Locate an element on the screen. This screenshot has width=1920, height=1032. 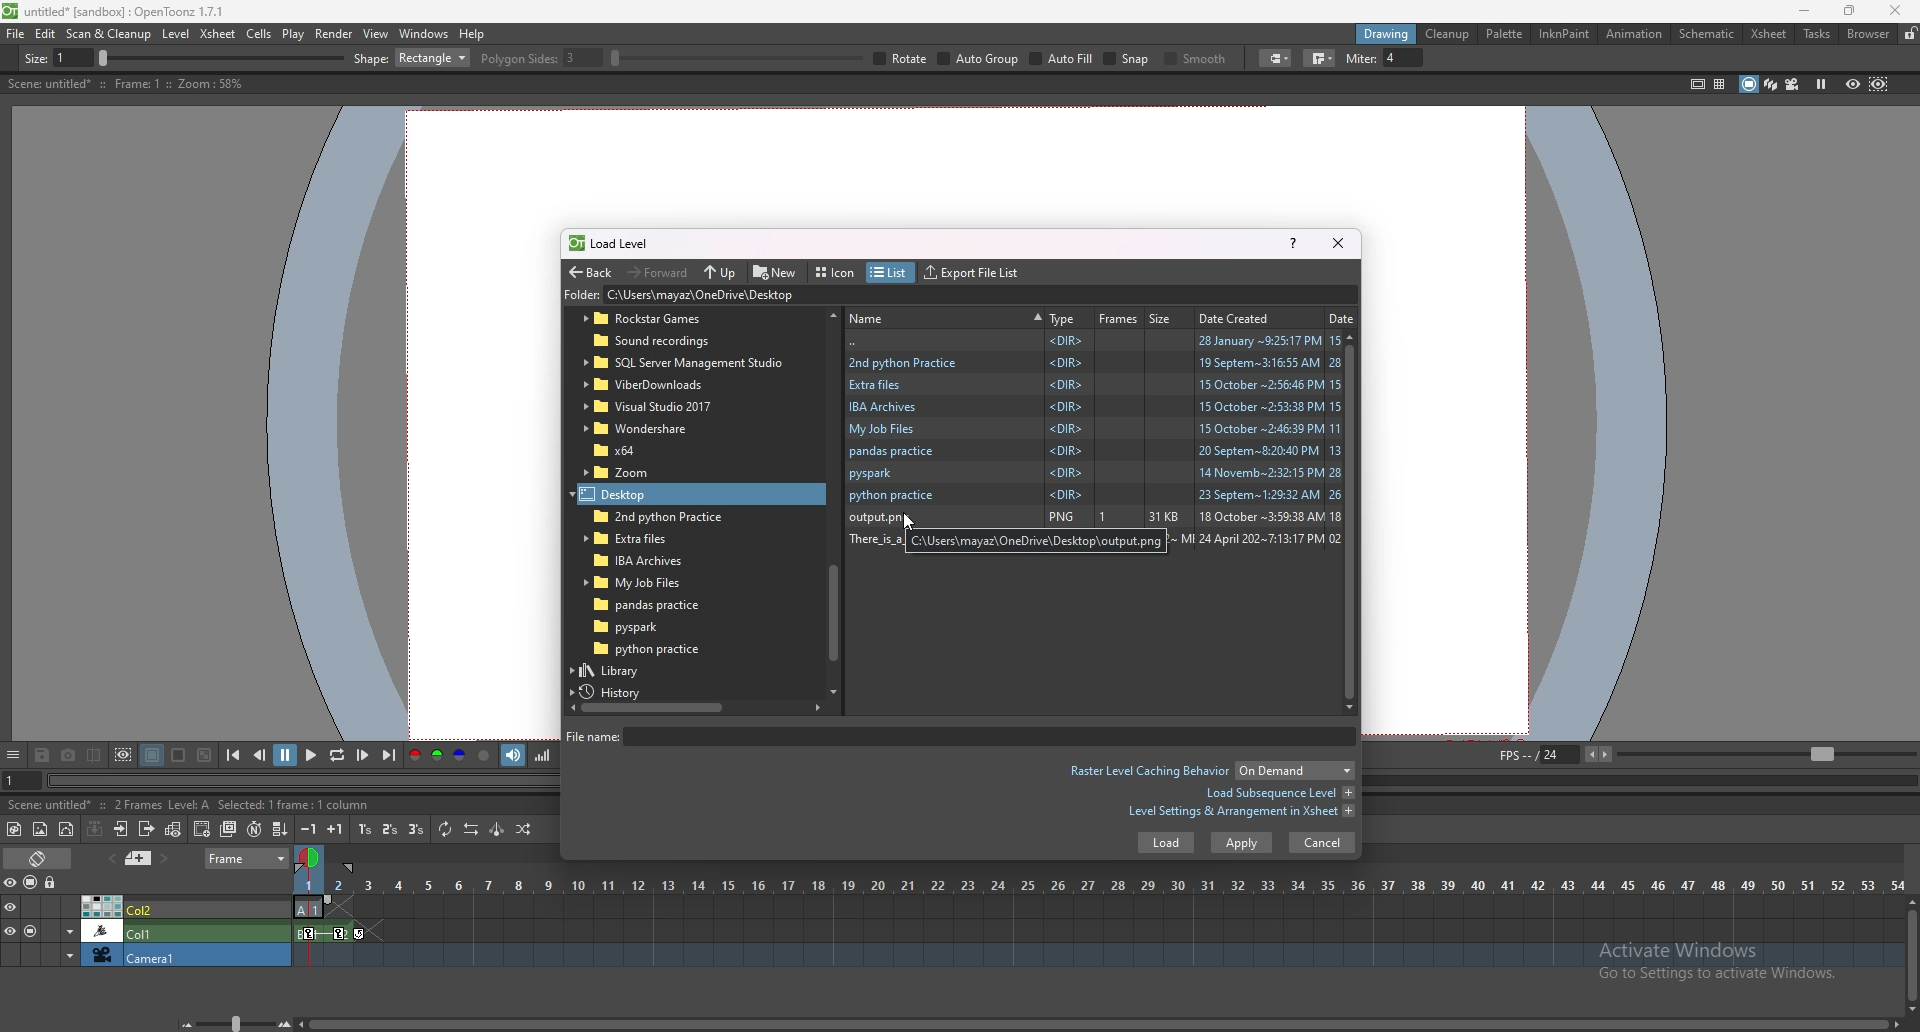
forward is located at coordinates (658, 271).